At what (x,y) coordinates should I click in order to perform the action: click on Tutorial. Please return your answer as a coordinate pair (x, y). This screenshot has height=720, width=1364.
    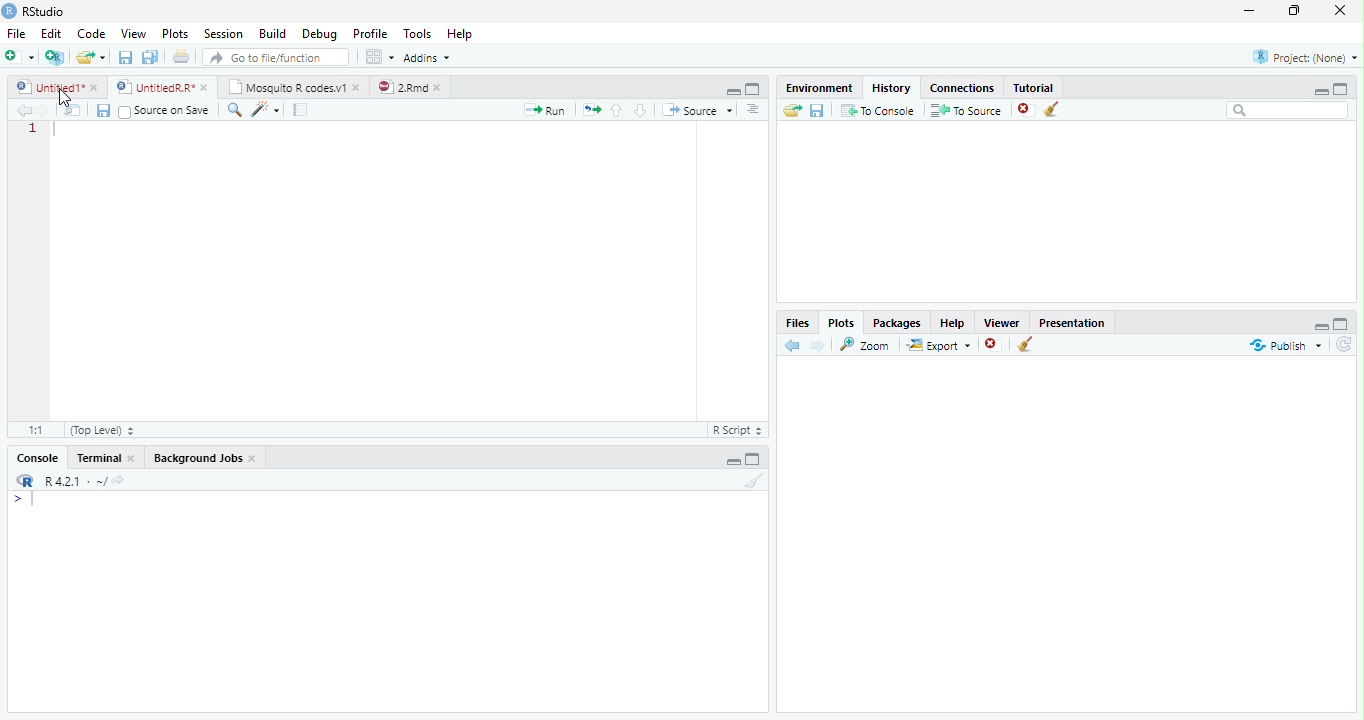
    Looking at the image, I should click on (1030, 85).